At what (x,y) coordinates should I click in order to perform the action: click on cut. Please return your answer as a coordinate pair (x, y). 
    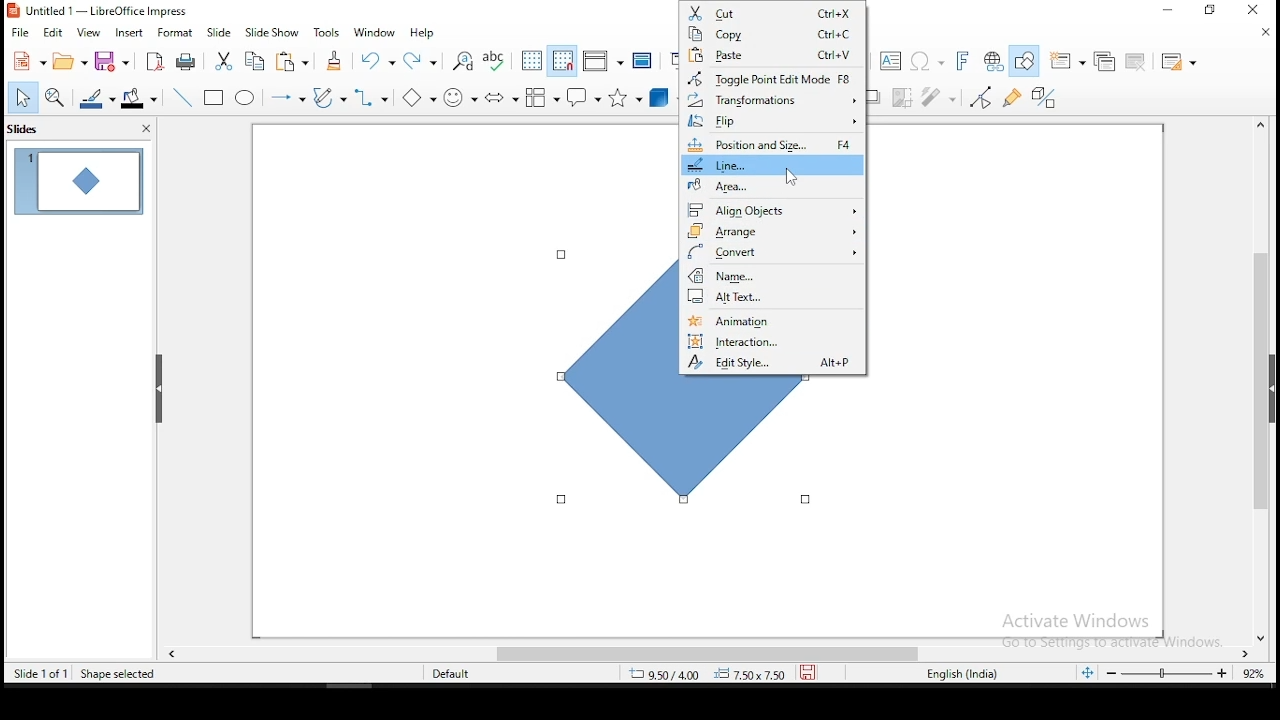
    Looking at the image, I should click on (772, 11).